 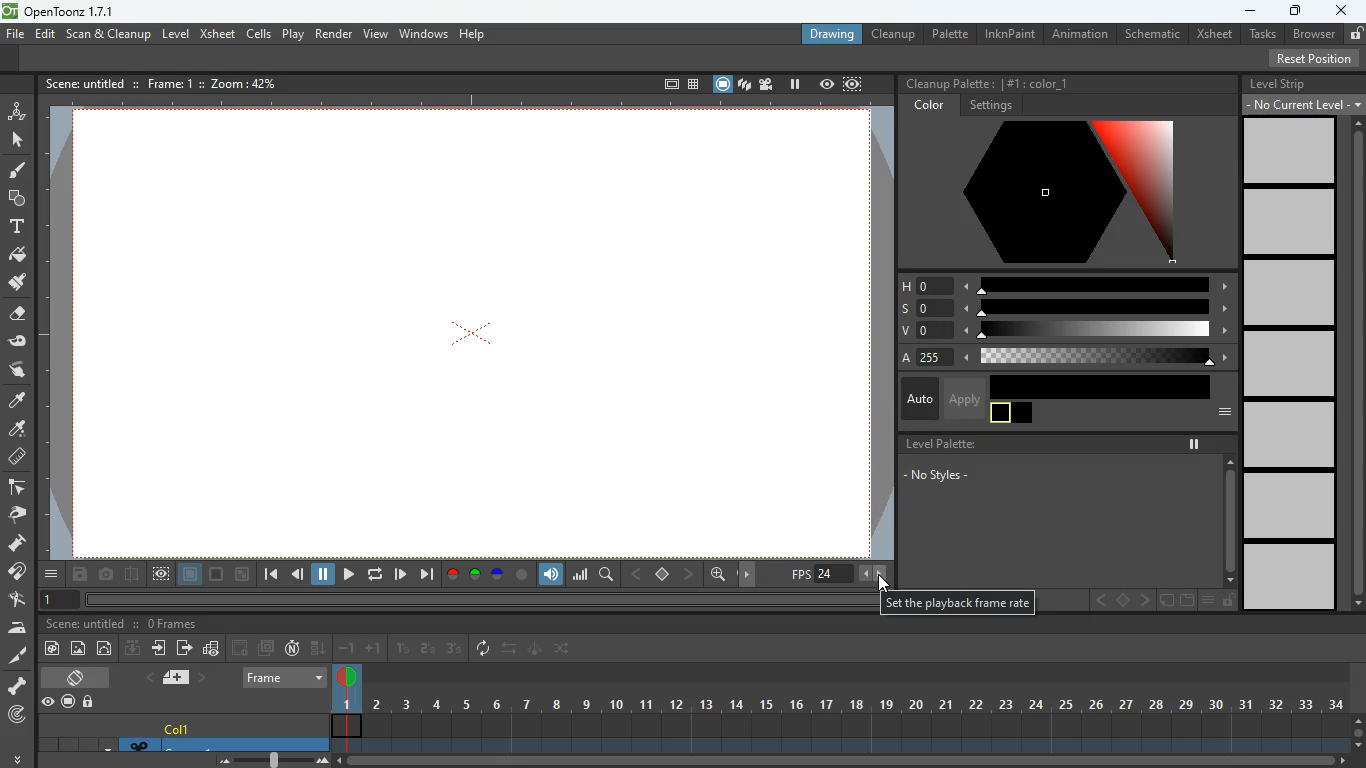 I want to click on n, so click(x=294, y=647).